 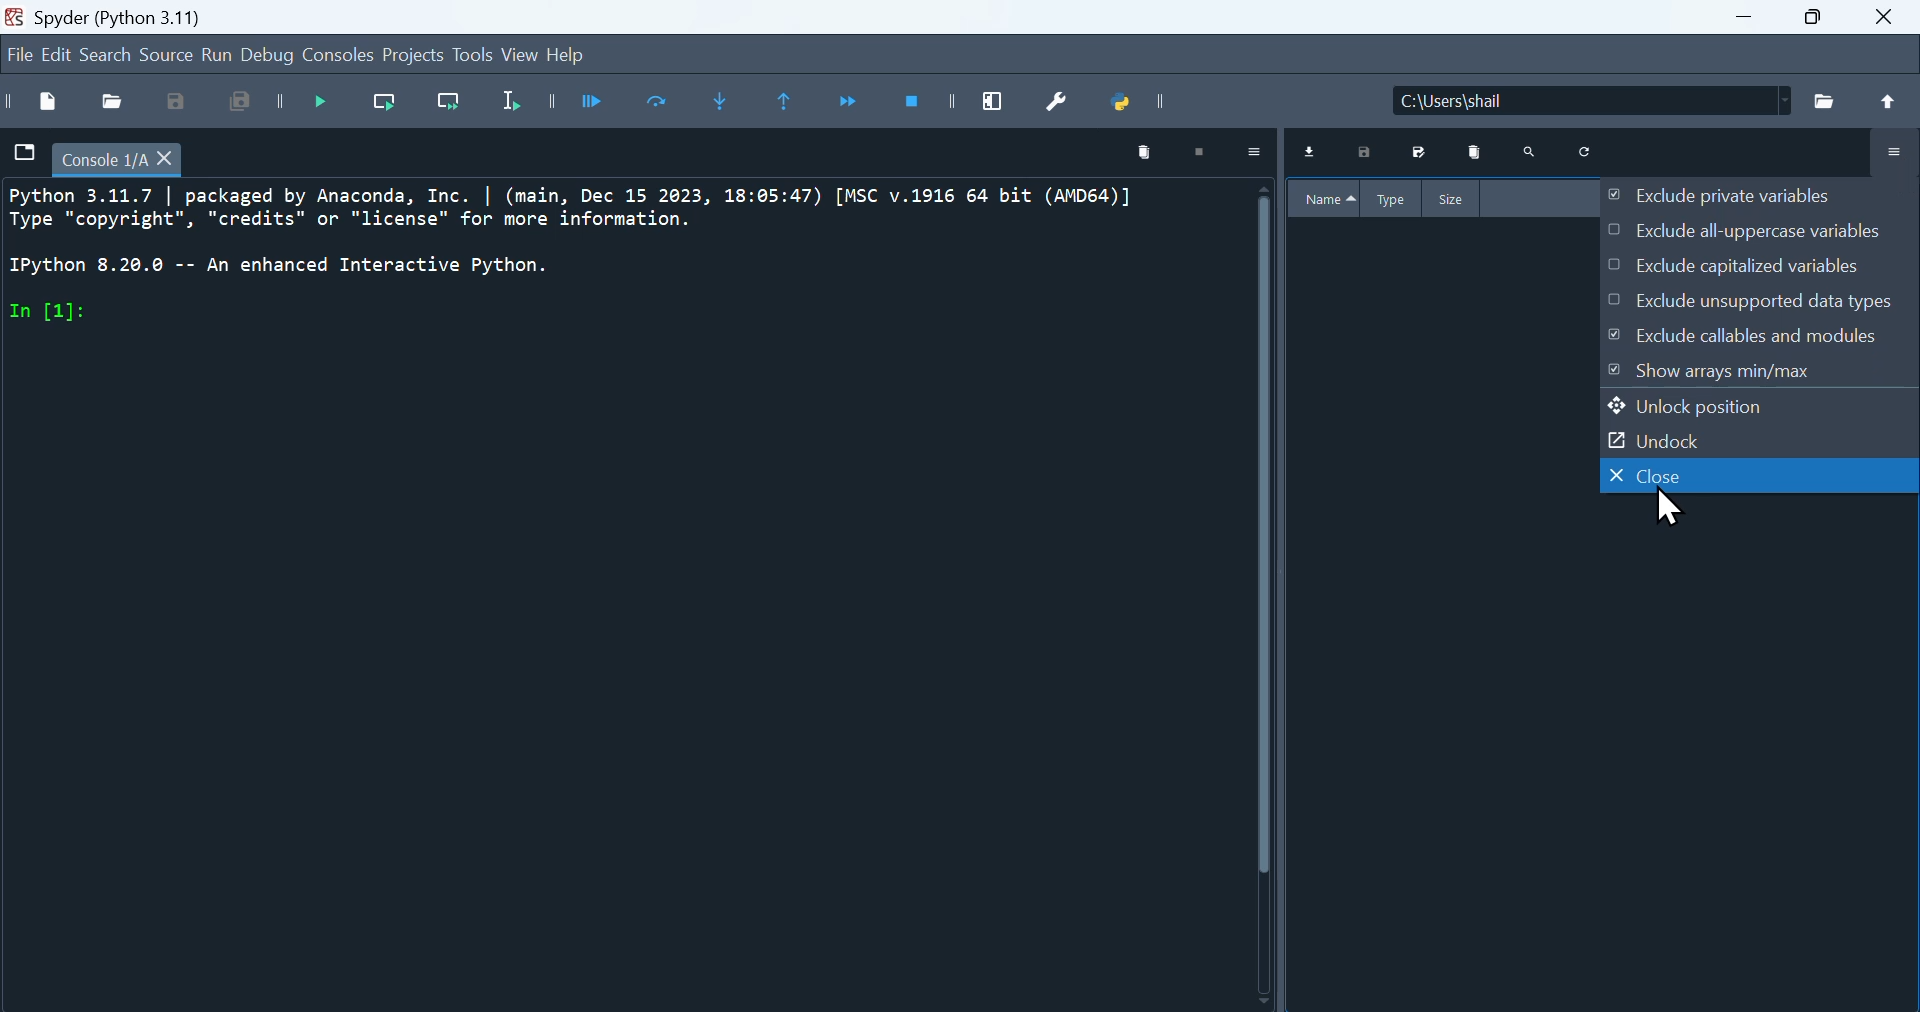 I want to click on Delete panel, so click(x=1135, y=154).